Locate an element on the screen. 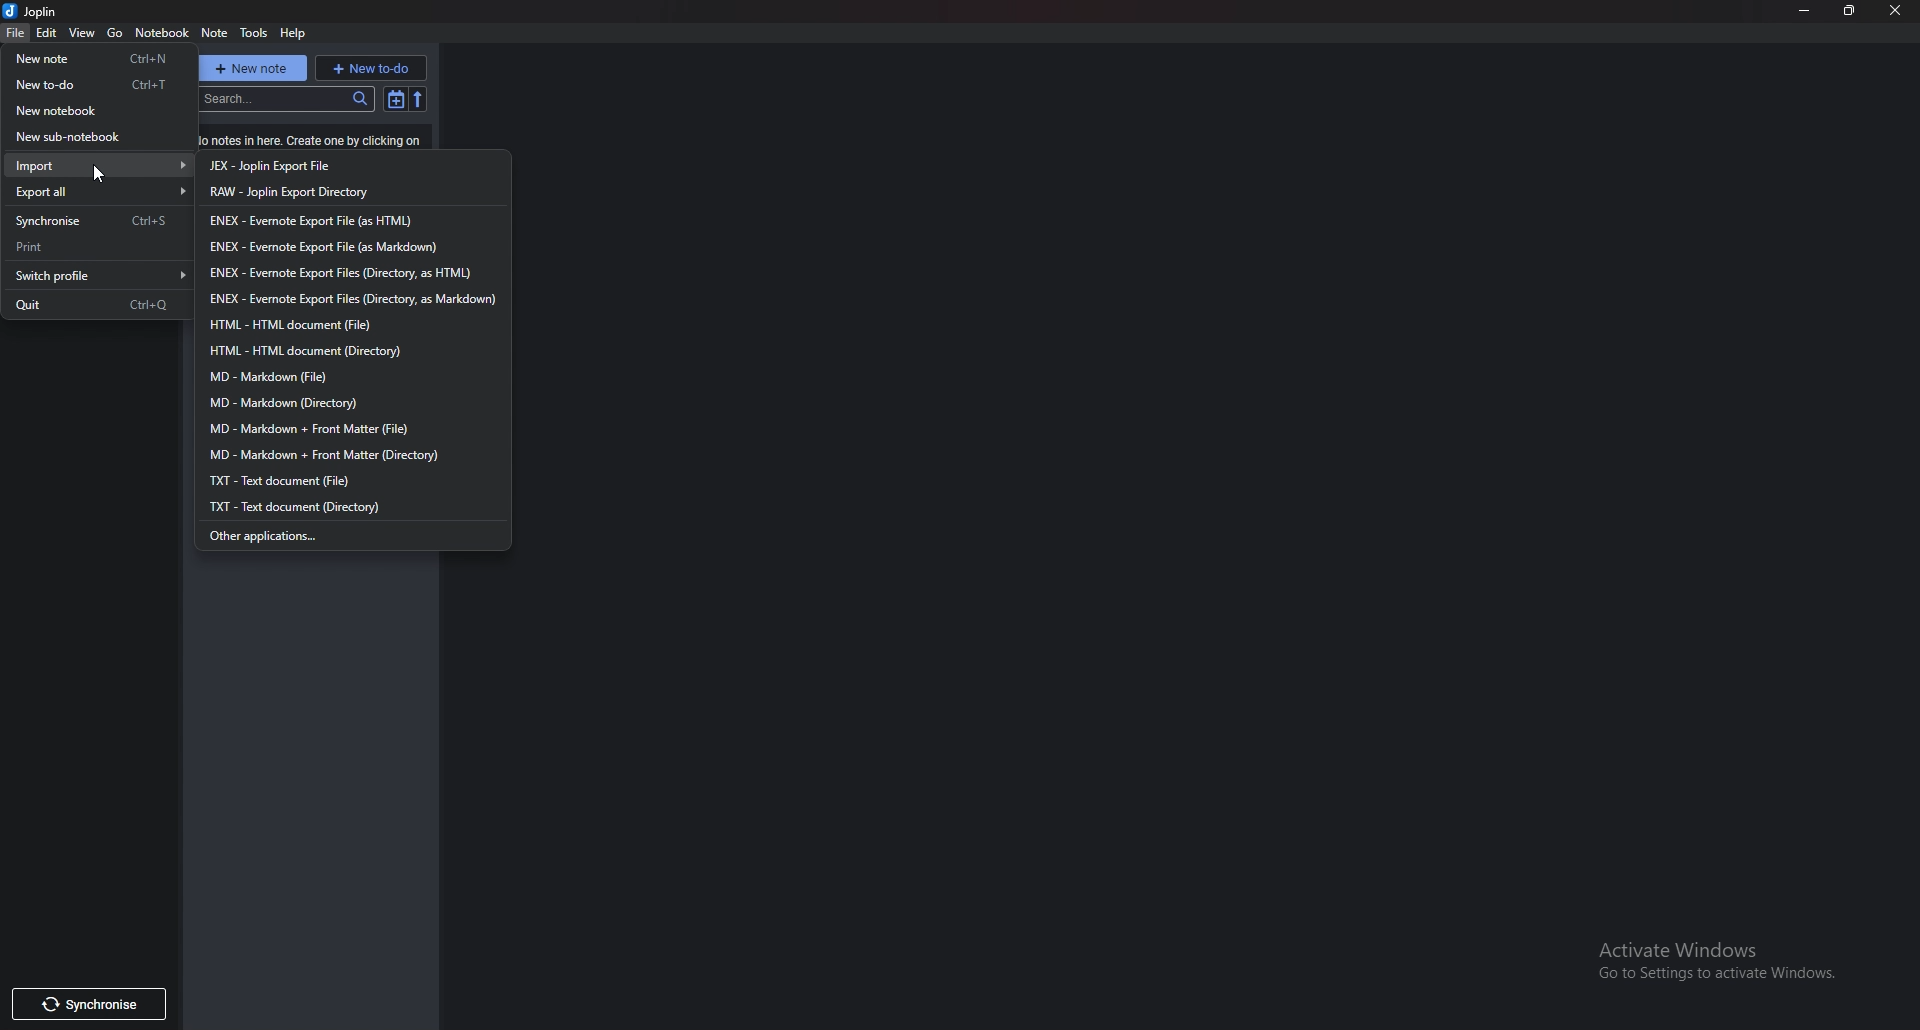  txt file is located at coordinates (293, 478).